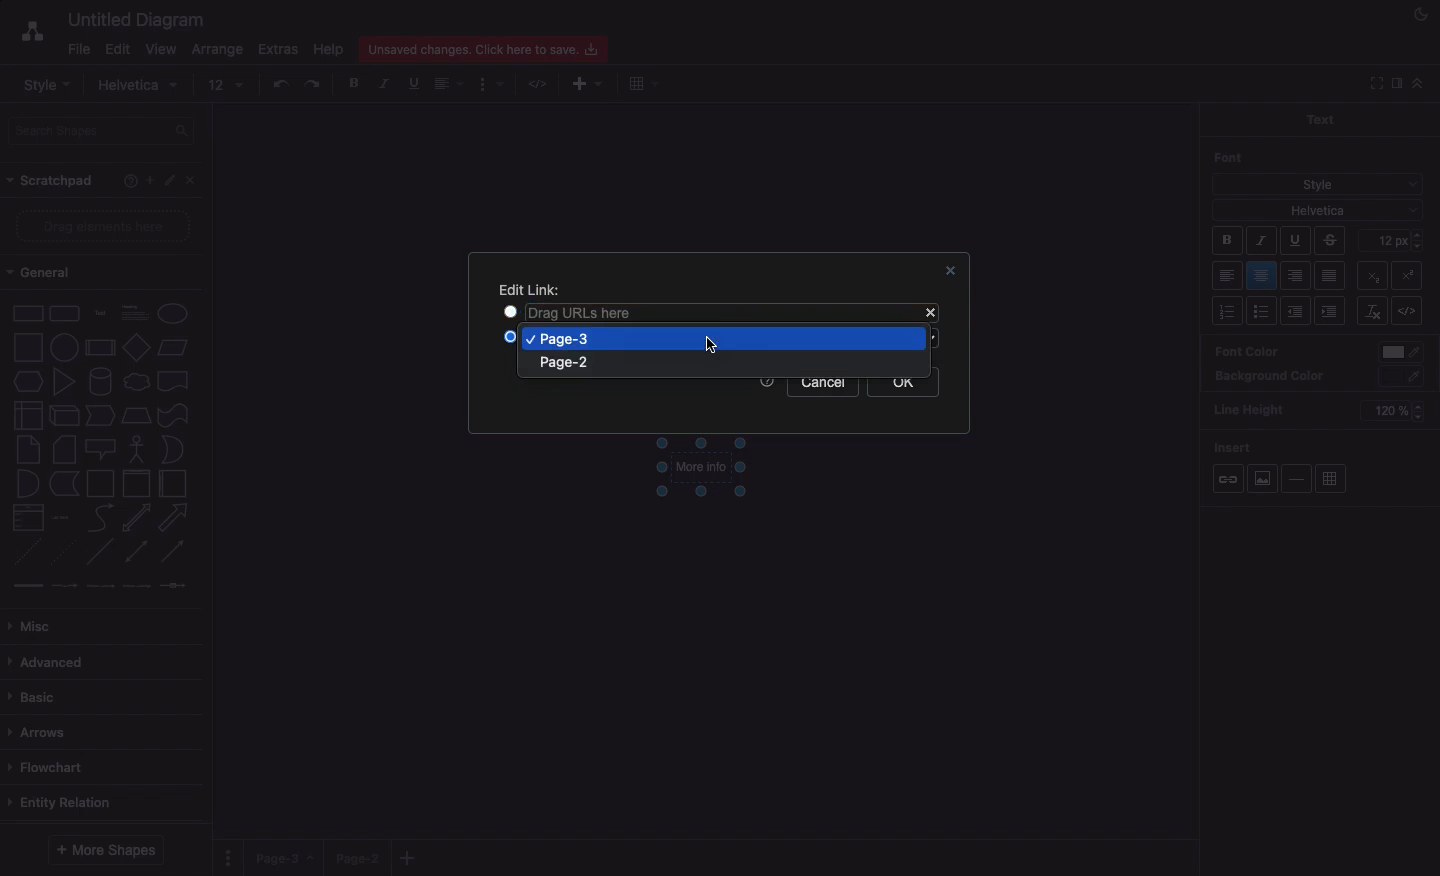 The width and height of the screenshot is (1440, 876). What do you see at coordinates (109, 849) in the screenshot?
I see `More shapes` at bounding box center [109, 849].